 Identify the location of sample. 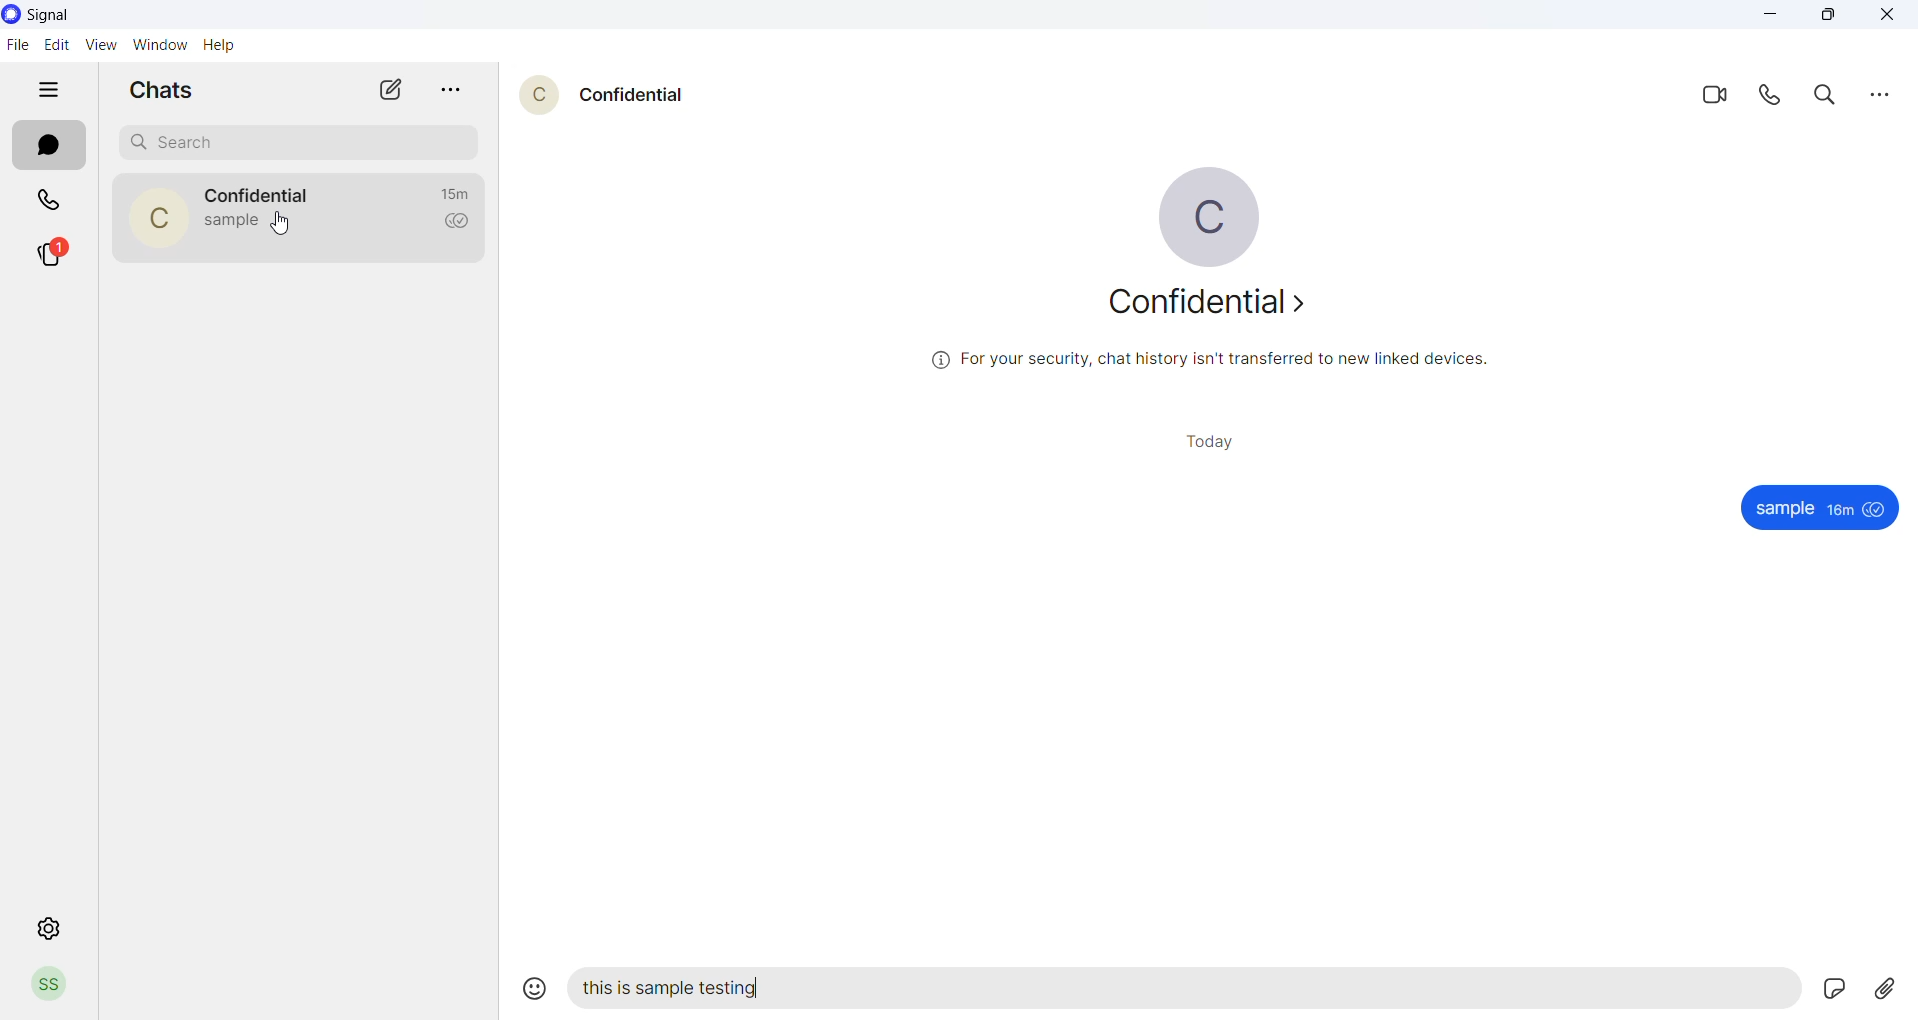
(233, 223).